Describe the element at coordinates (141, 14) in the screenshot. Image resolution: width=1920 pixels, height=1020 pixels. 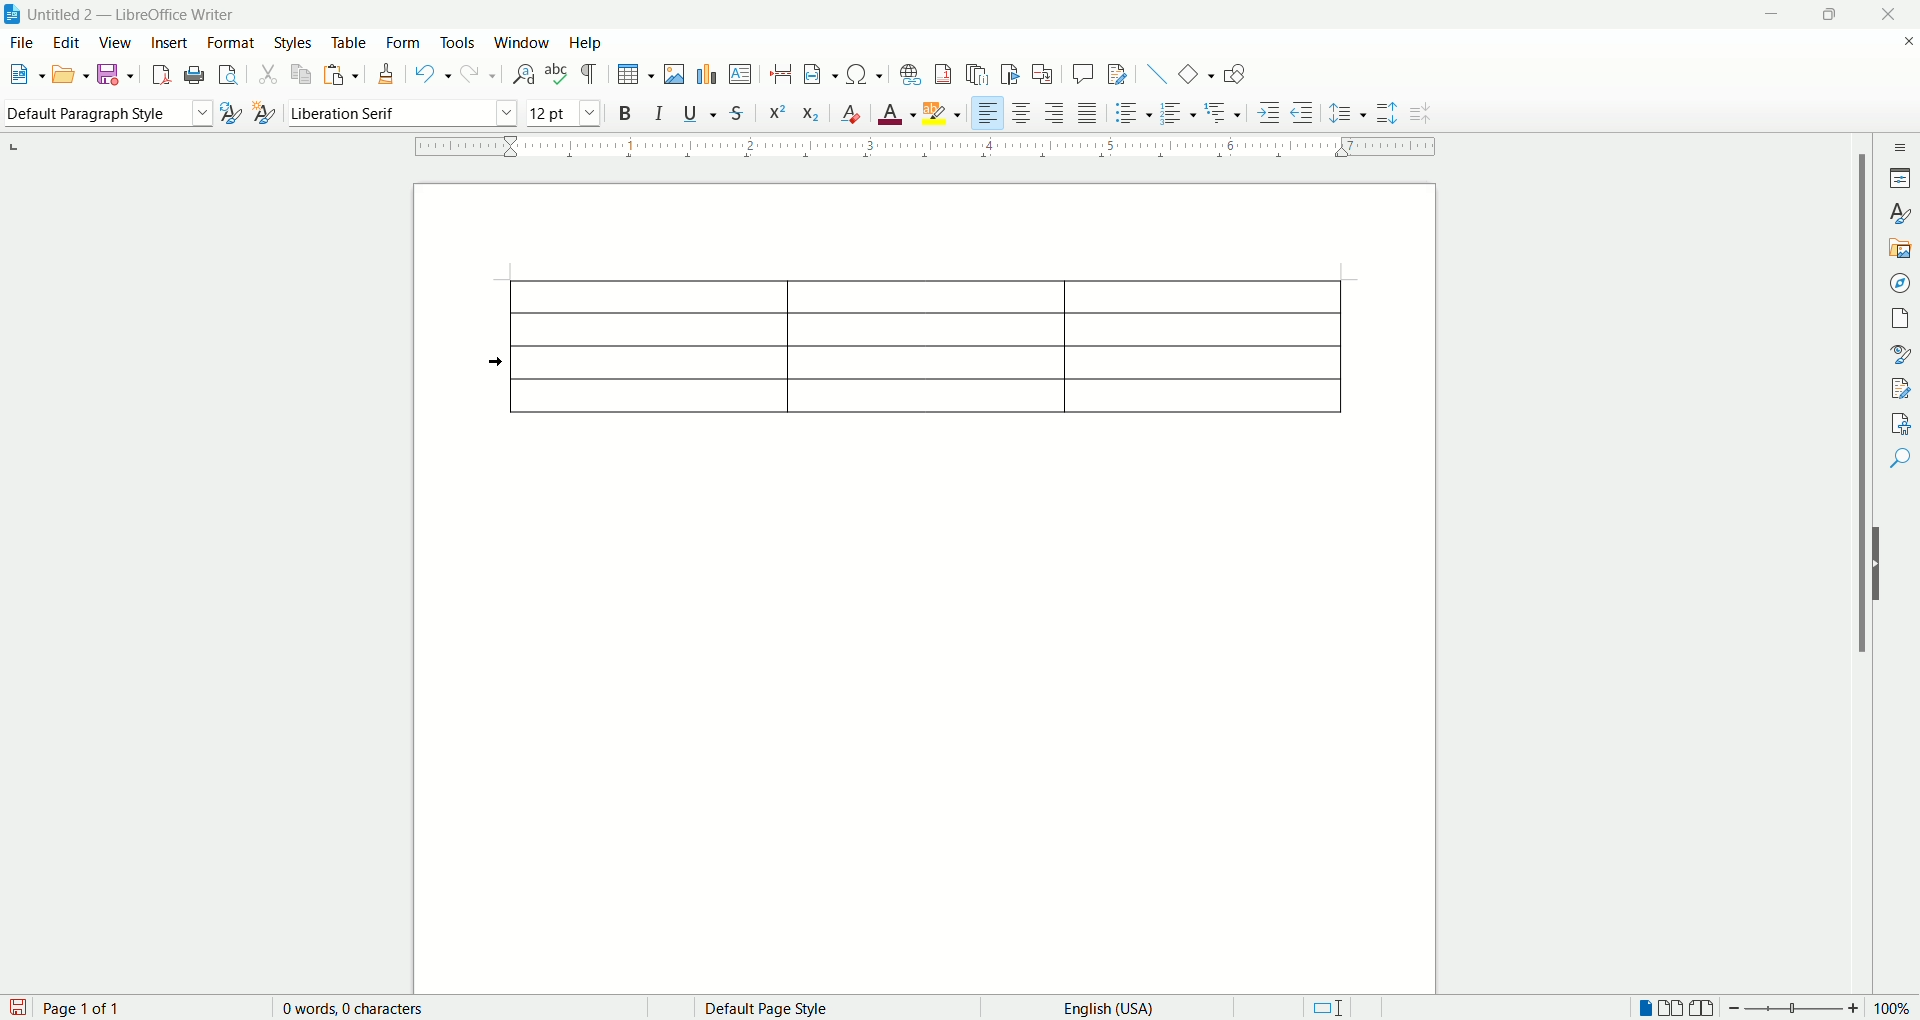
I see `titled 2 — LibreOffice Writer` at that location.